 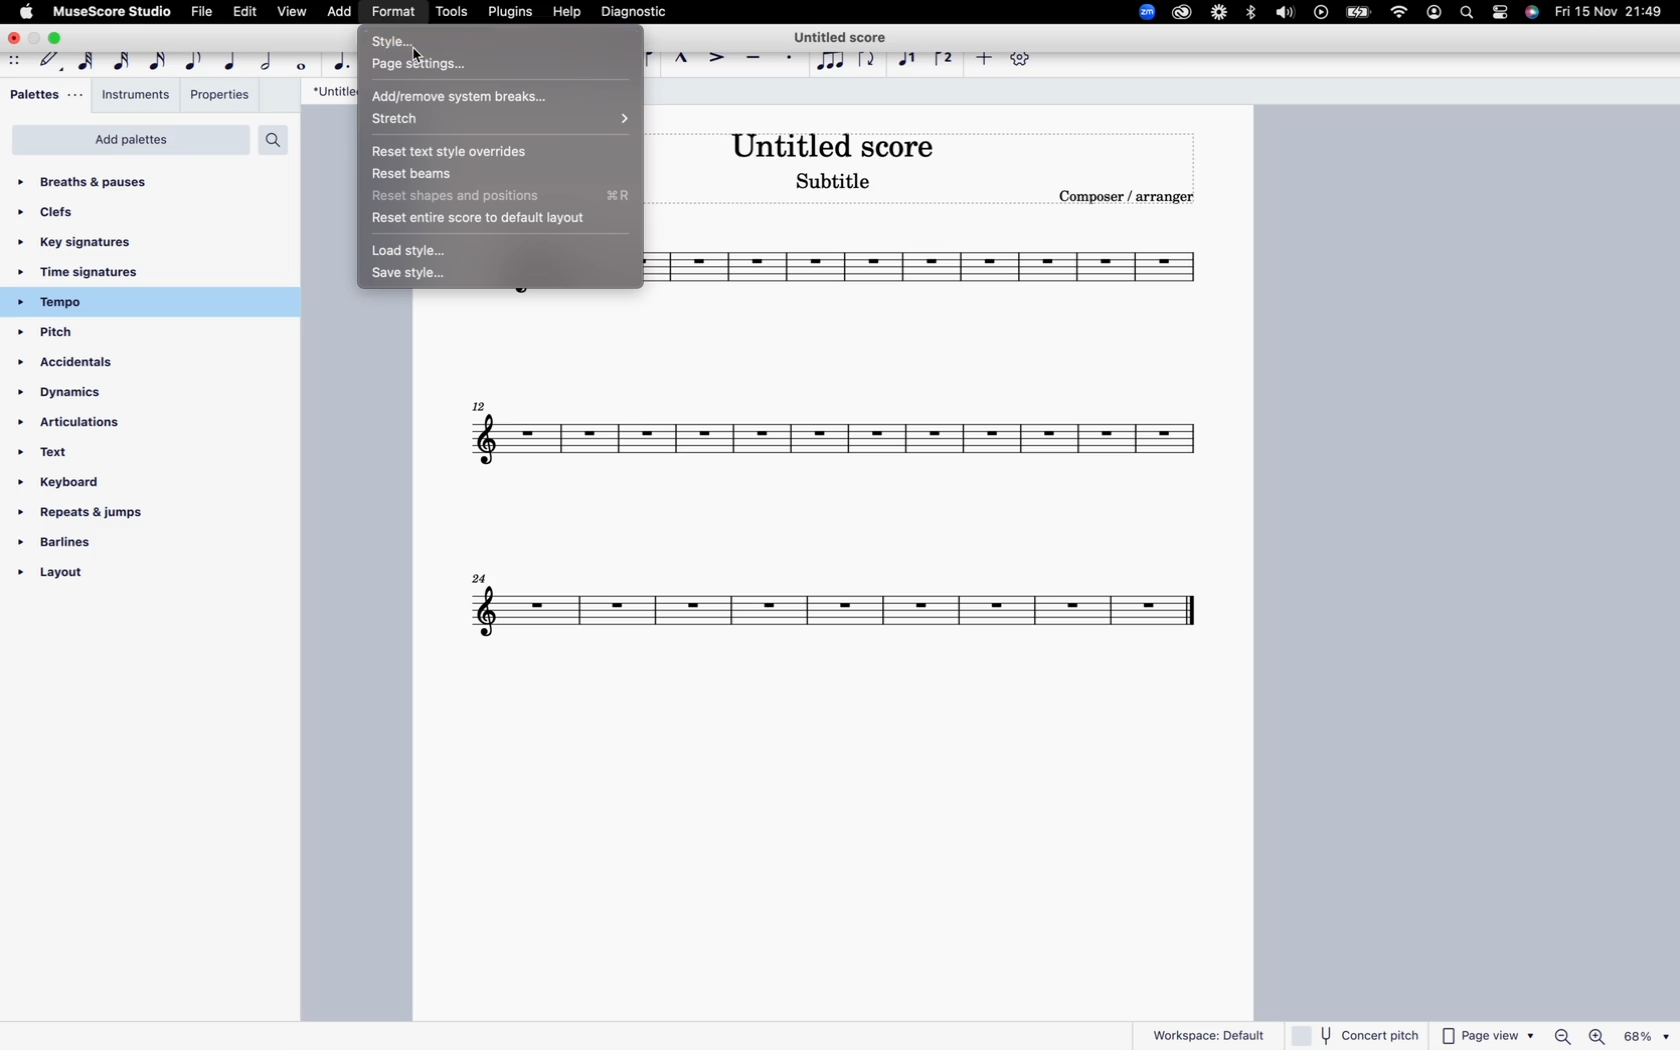 What do you see at coordinates (845, 33) in the screenshot?
I see `score title` at bounding box center [845, 33].